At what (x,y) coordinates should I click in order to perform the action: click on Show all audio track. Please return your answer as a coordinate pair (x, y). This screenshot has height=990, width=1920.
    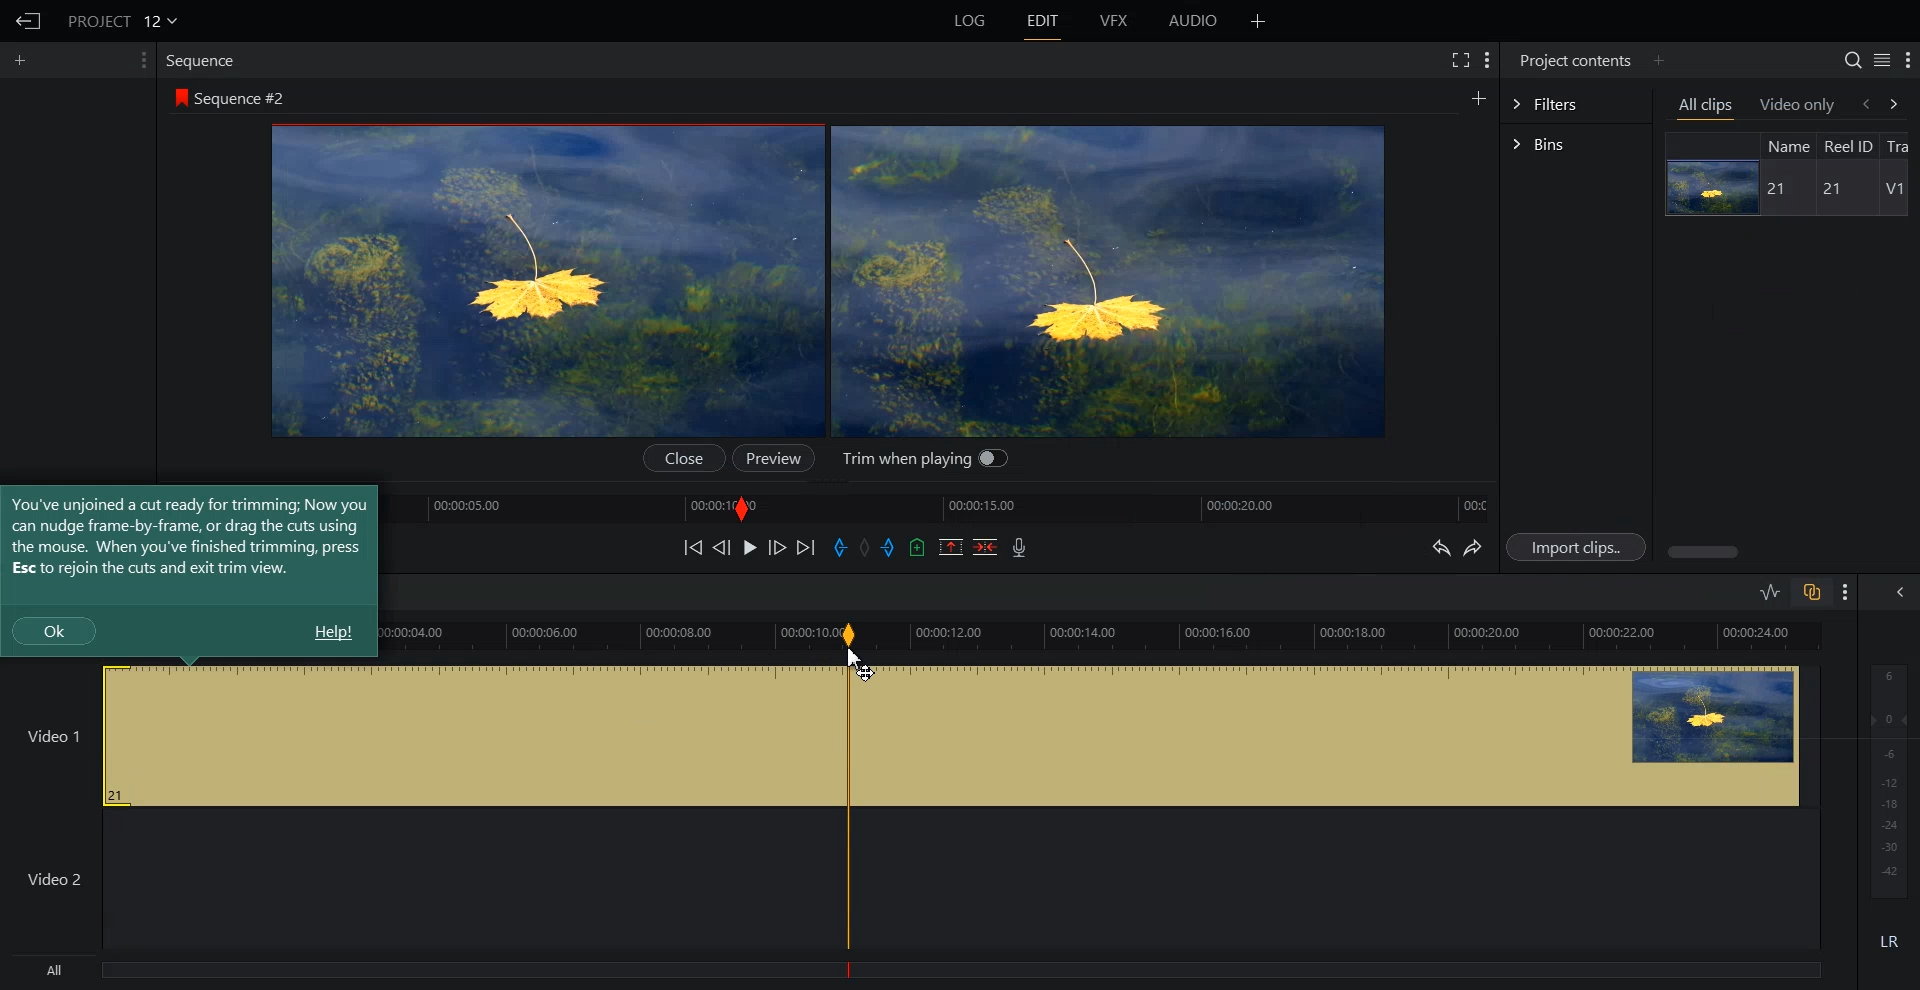
    Looking at the image, I should click on (1901, 592).